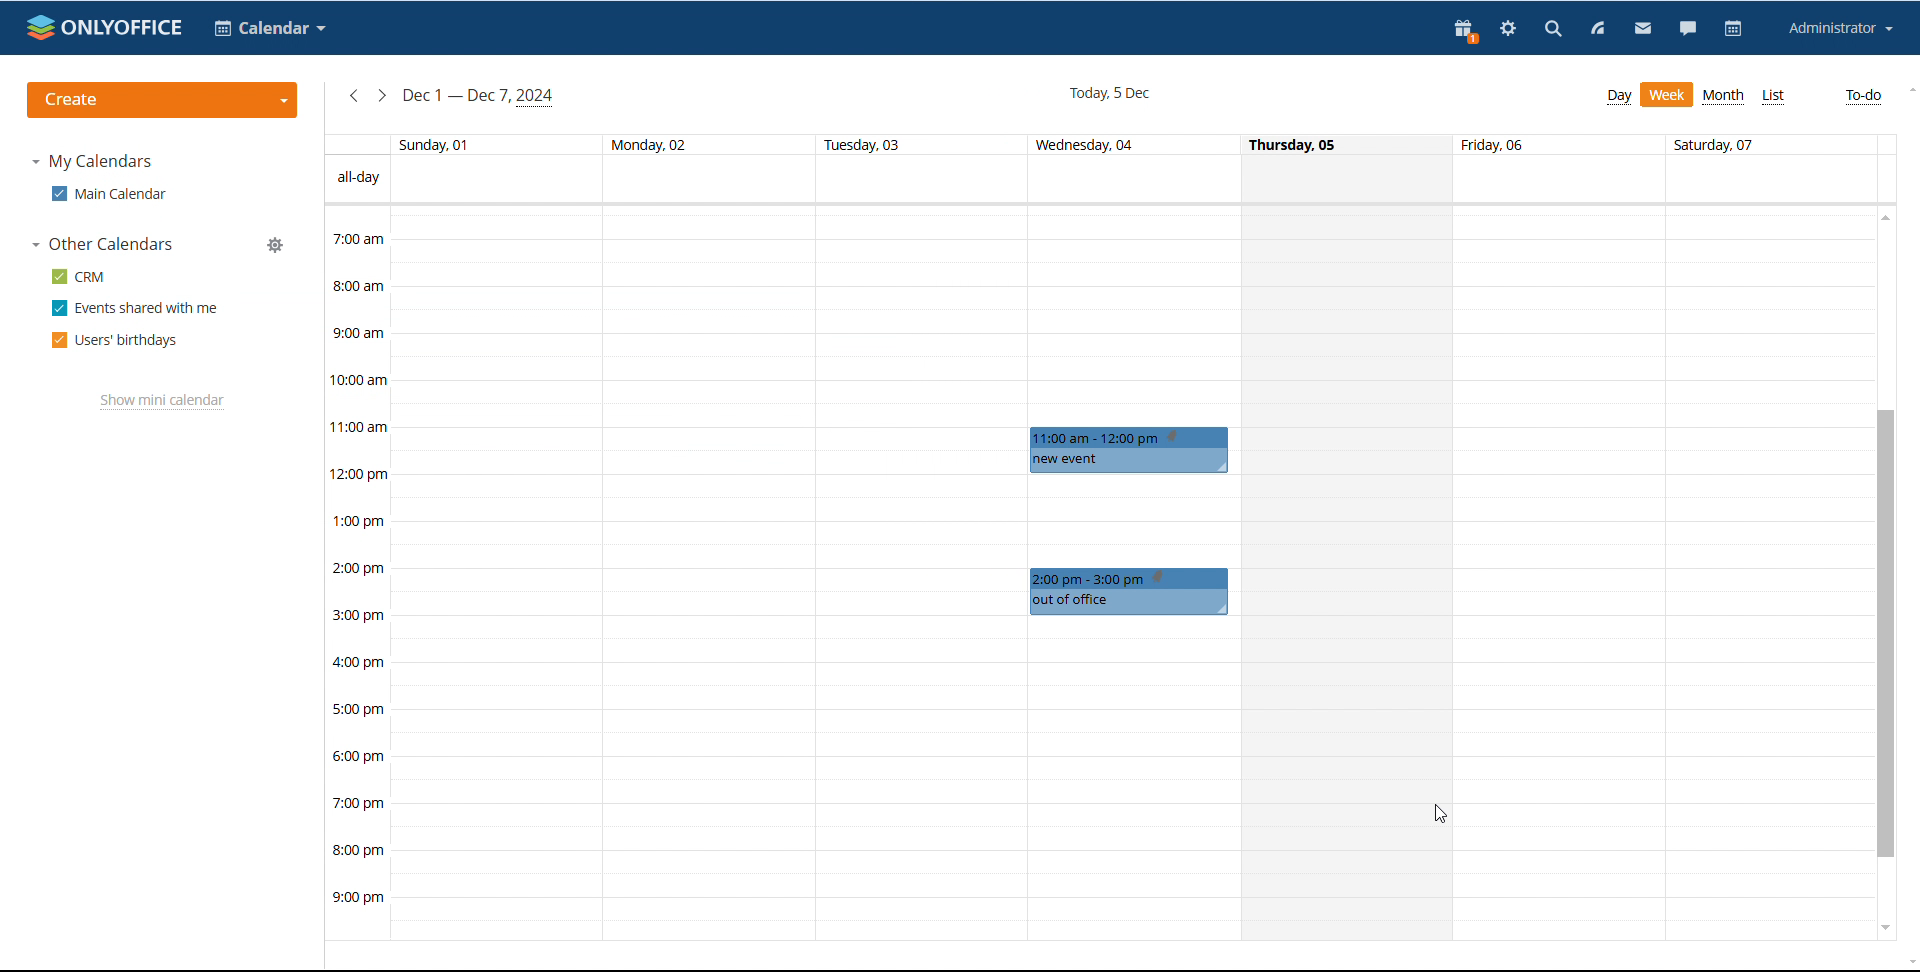  Describe the element at coordinates (1883, 219) in the screenshot. I see `scroll up` at that location.